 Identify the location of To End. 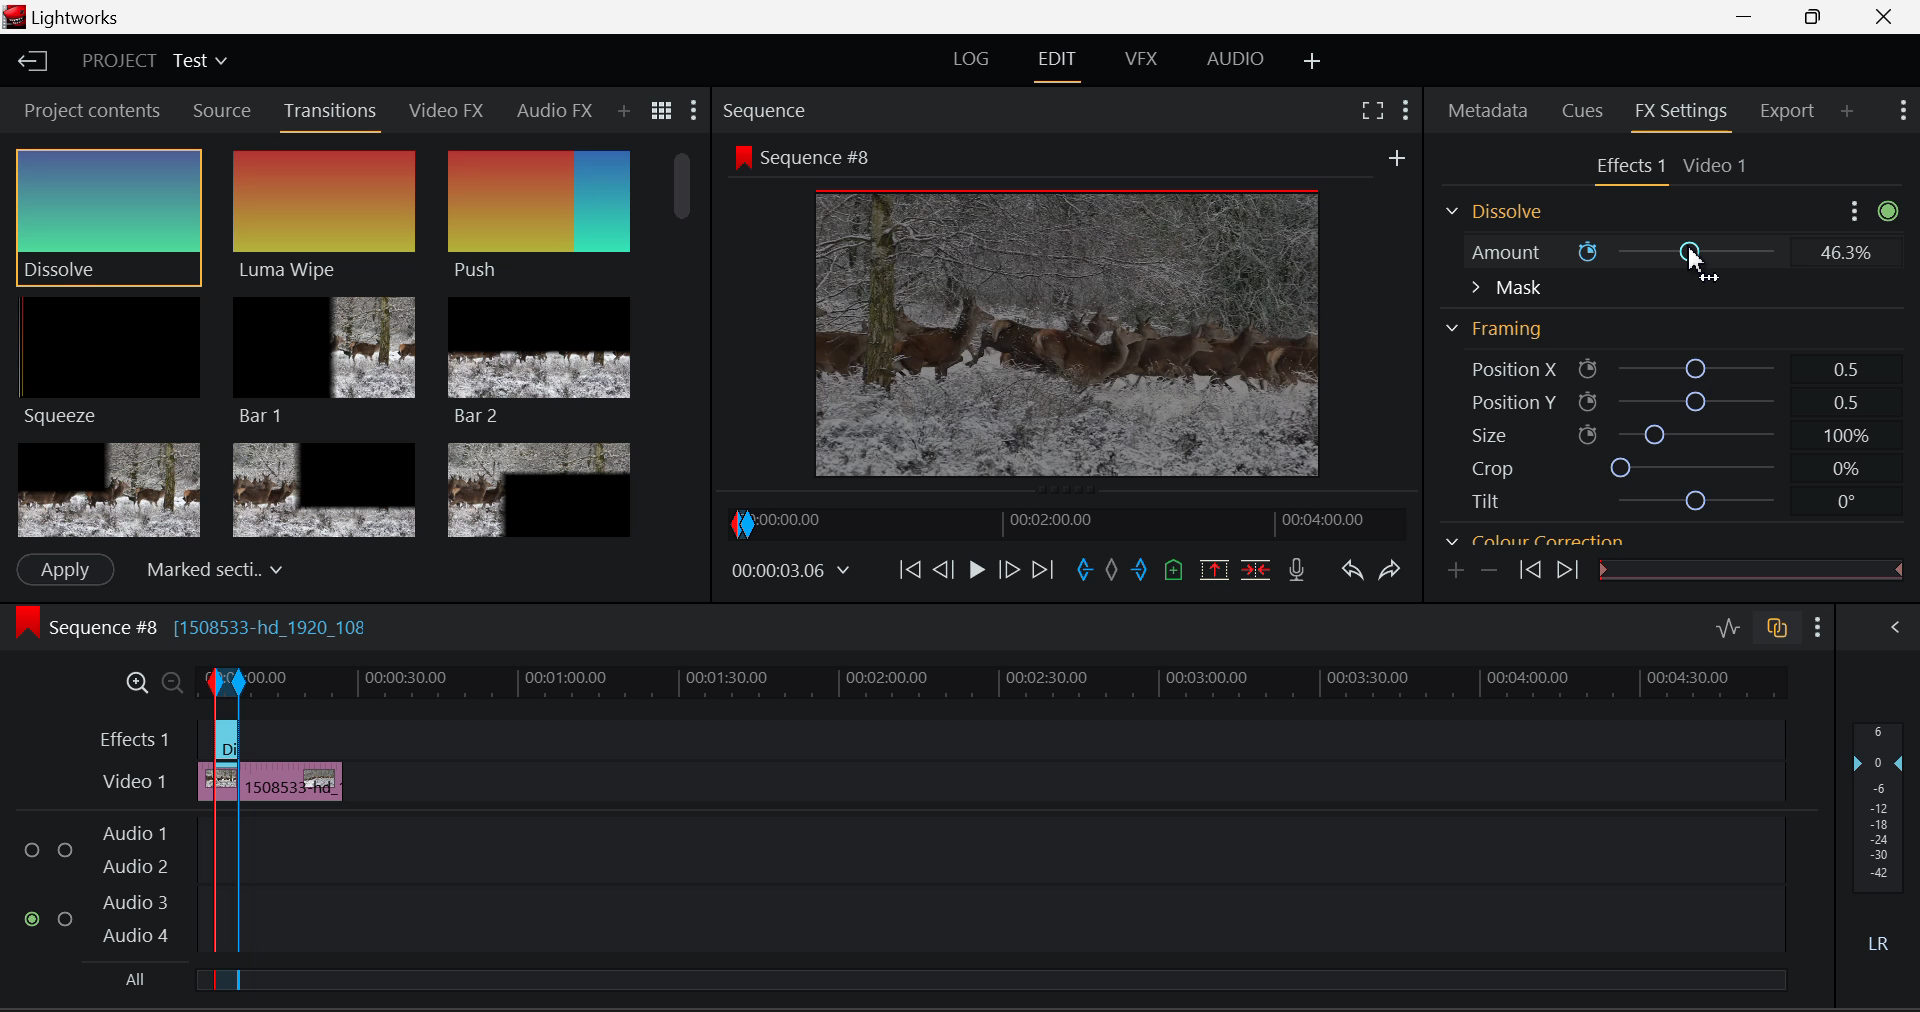
(1044, 573).